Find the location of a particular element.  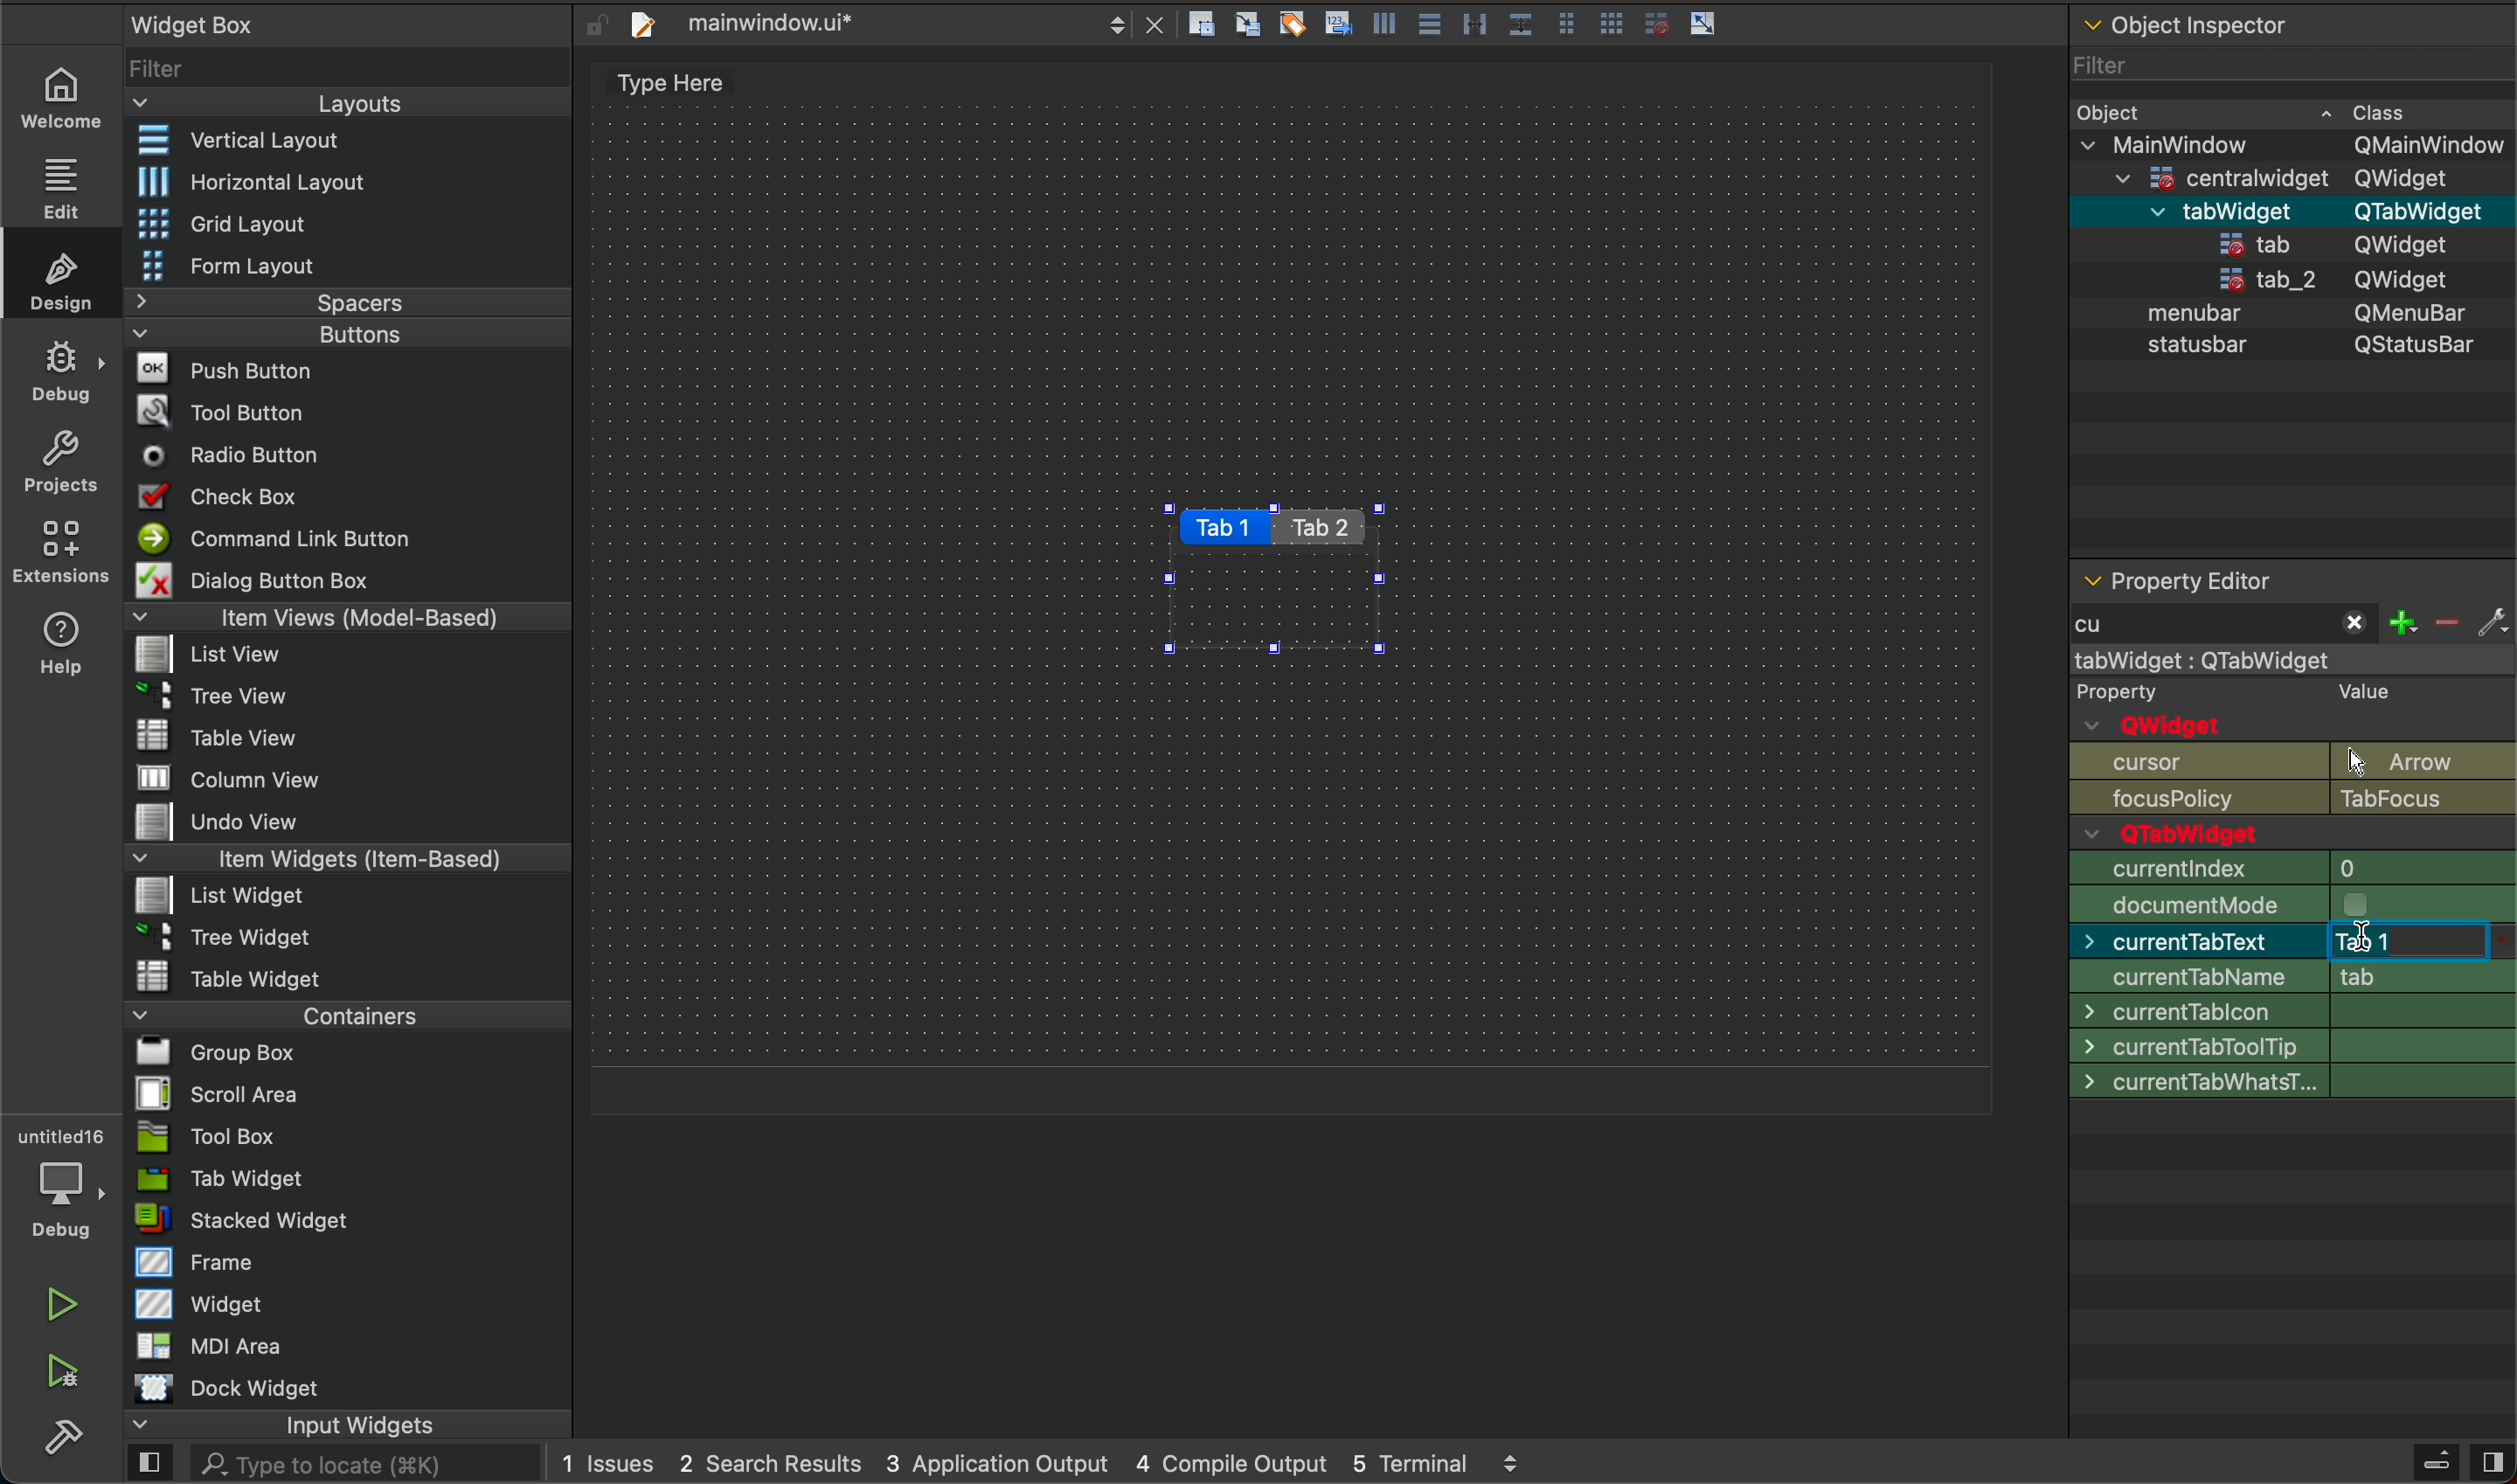

typing  is located at coordinates (2409, 945).